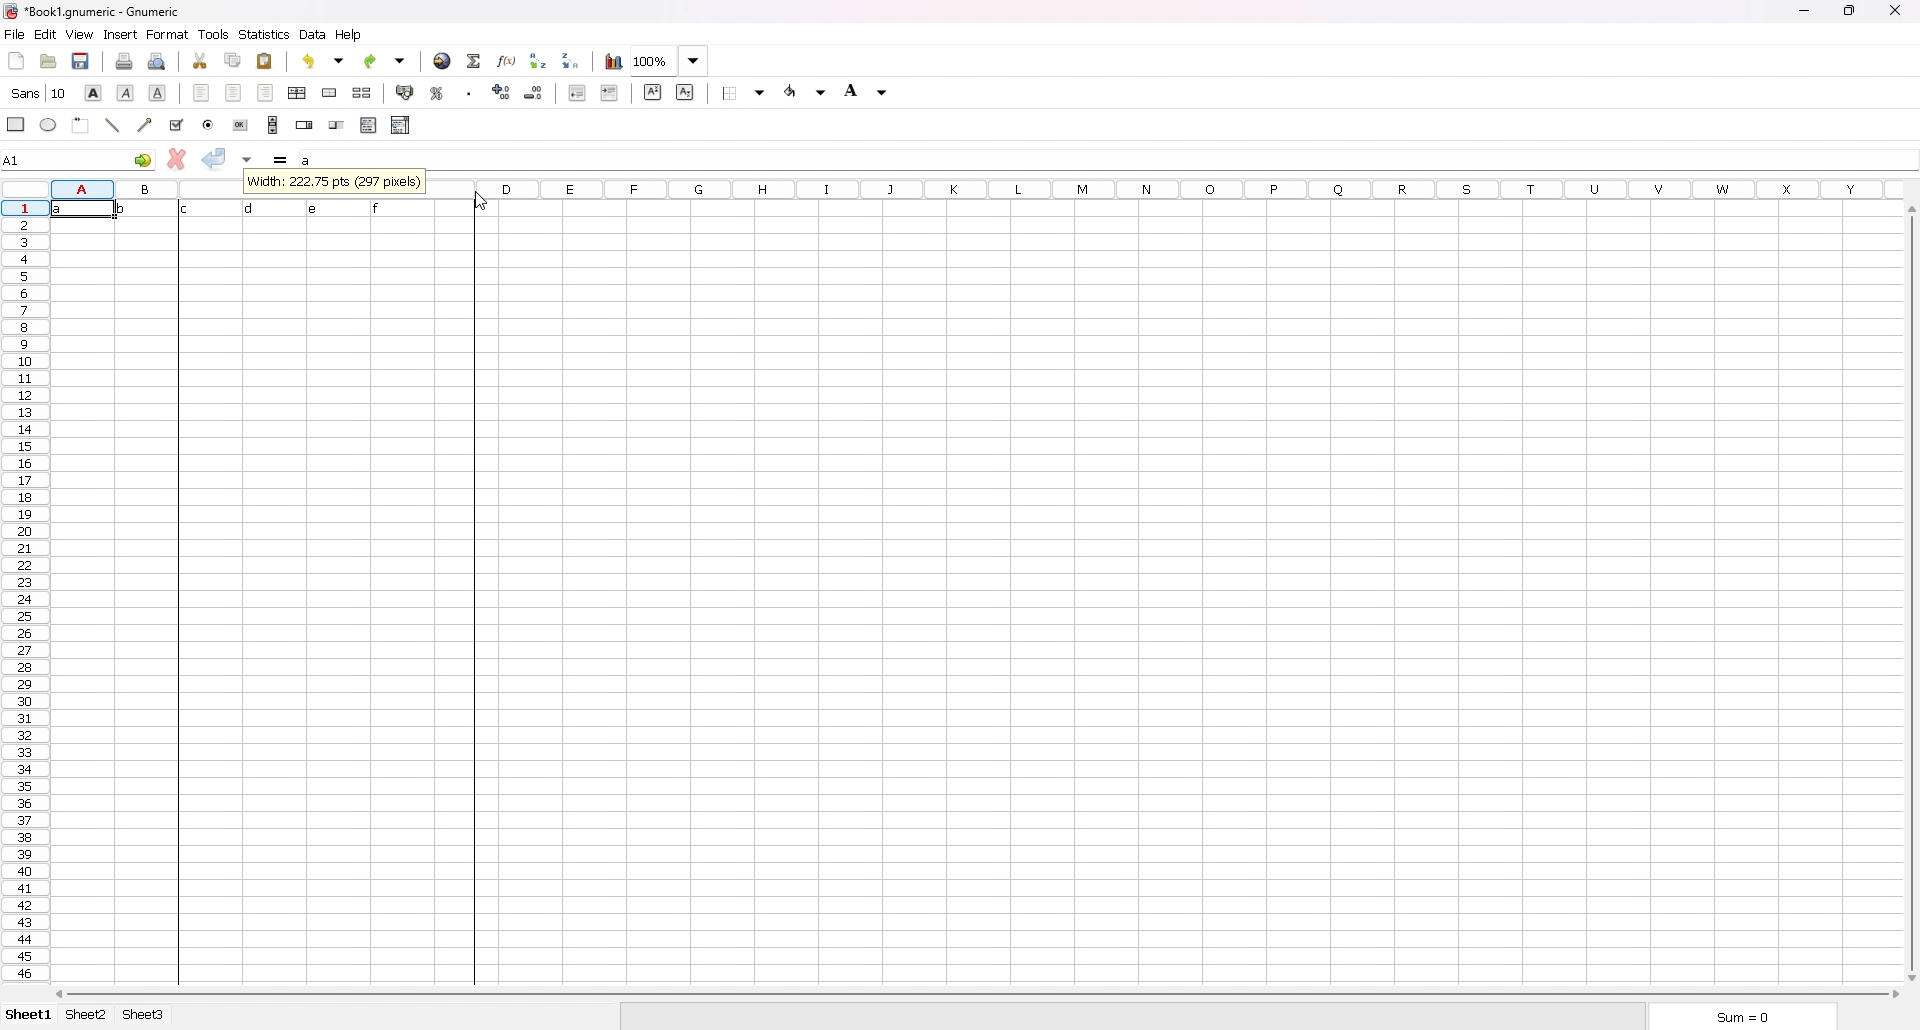  What do you see at coordinates (80, 34) in the screenshot?
I see `view` at bounding box center [80, 34].